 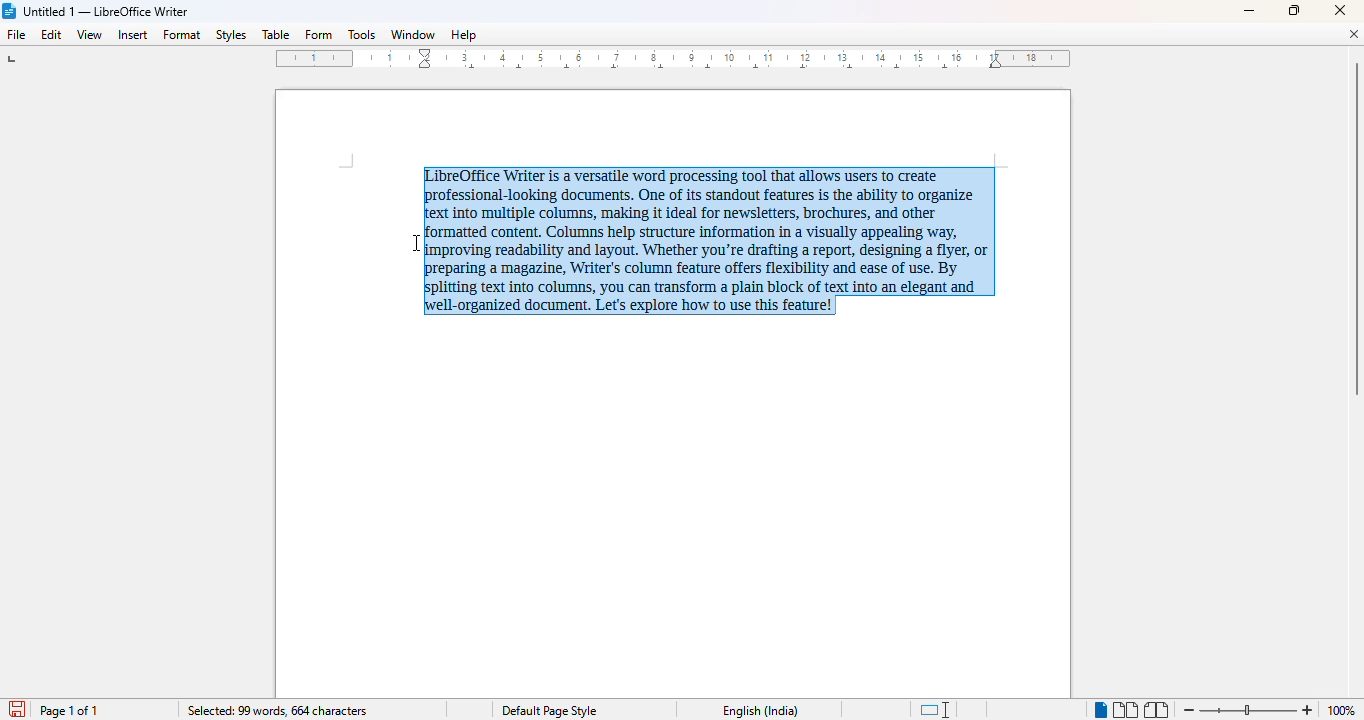 I want to click on page 1 of 1, so click(x=72, y=711).